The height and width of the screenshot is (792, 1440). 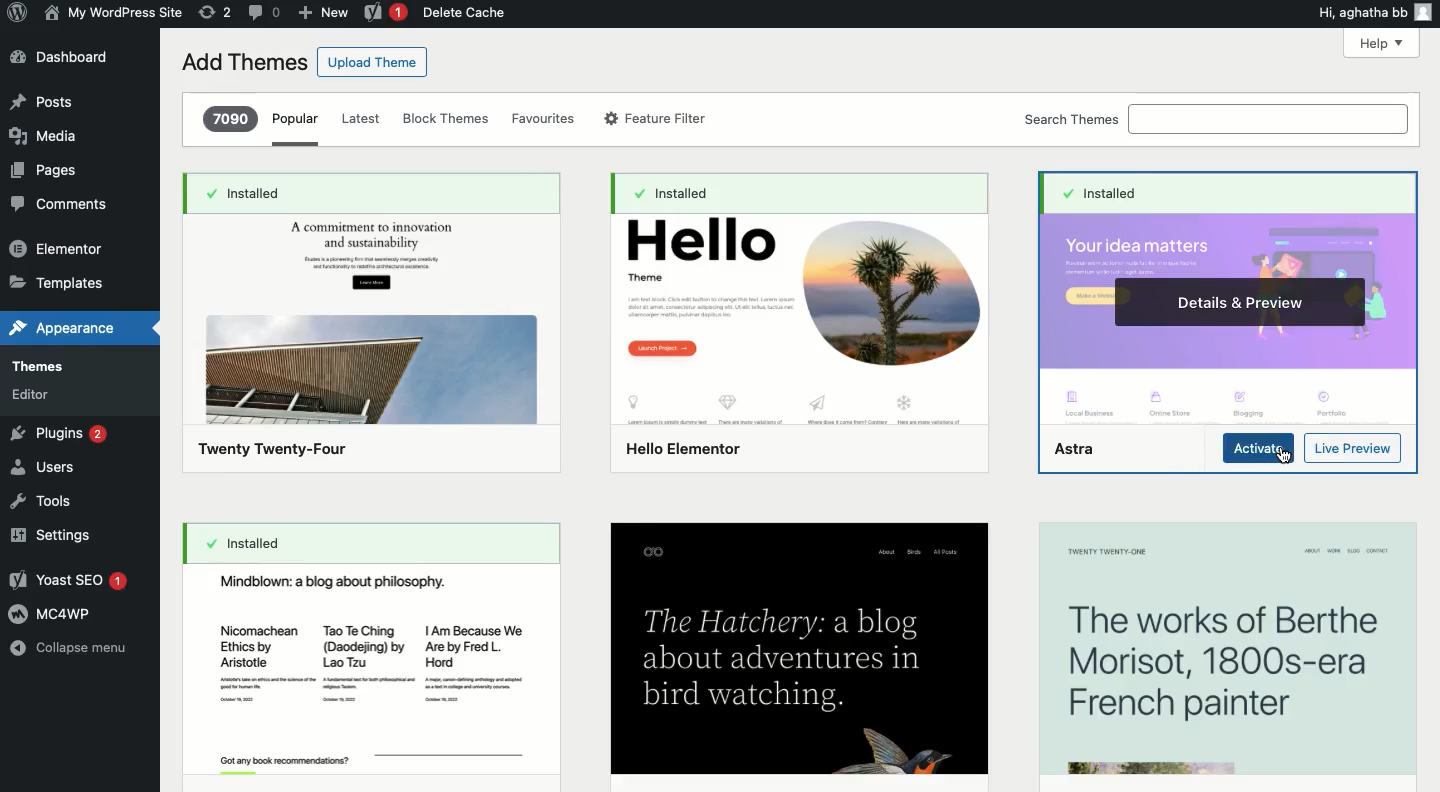 I want to click on Installed, so click(x=369, y=541).